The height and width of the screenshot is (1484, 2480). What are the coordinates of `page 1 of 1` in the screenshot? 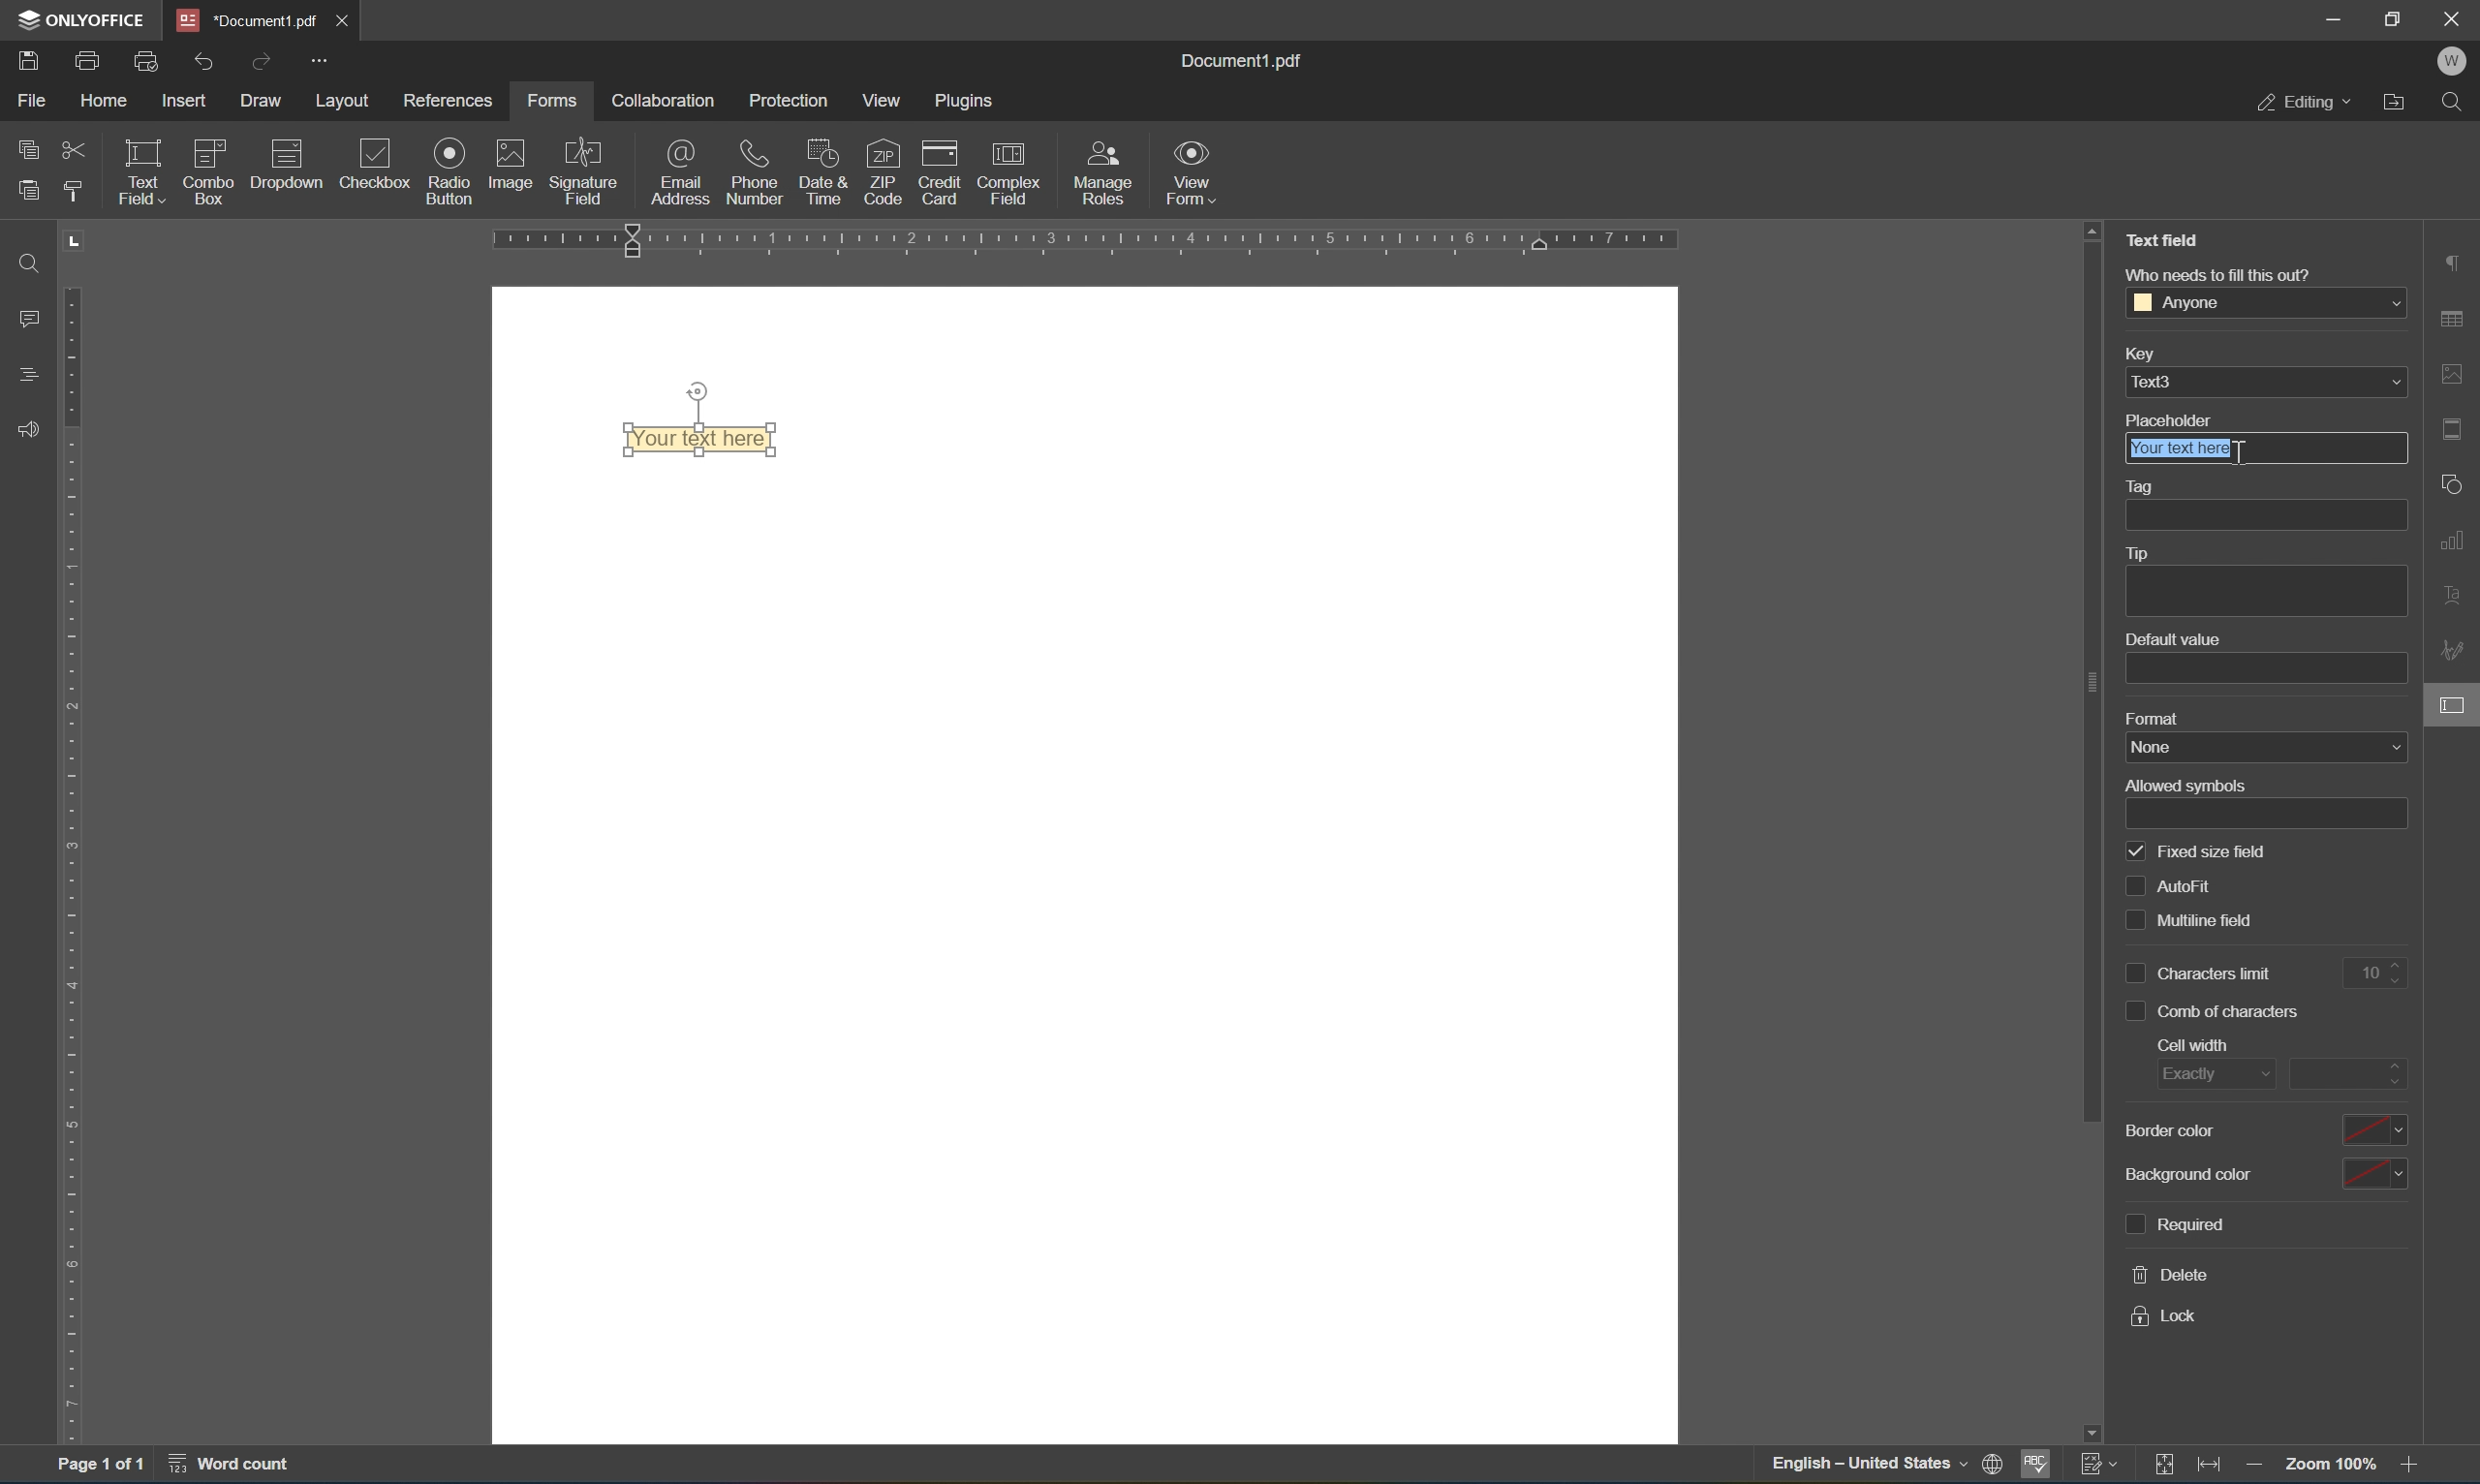 It's located at (93, 1465).